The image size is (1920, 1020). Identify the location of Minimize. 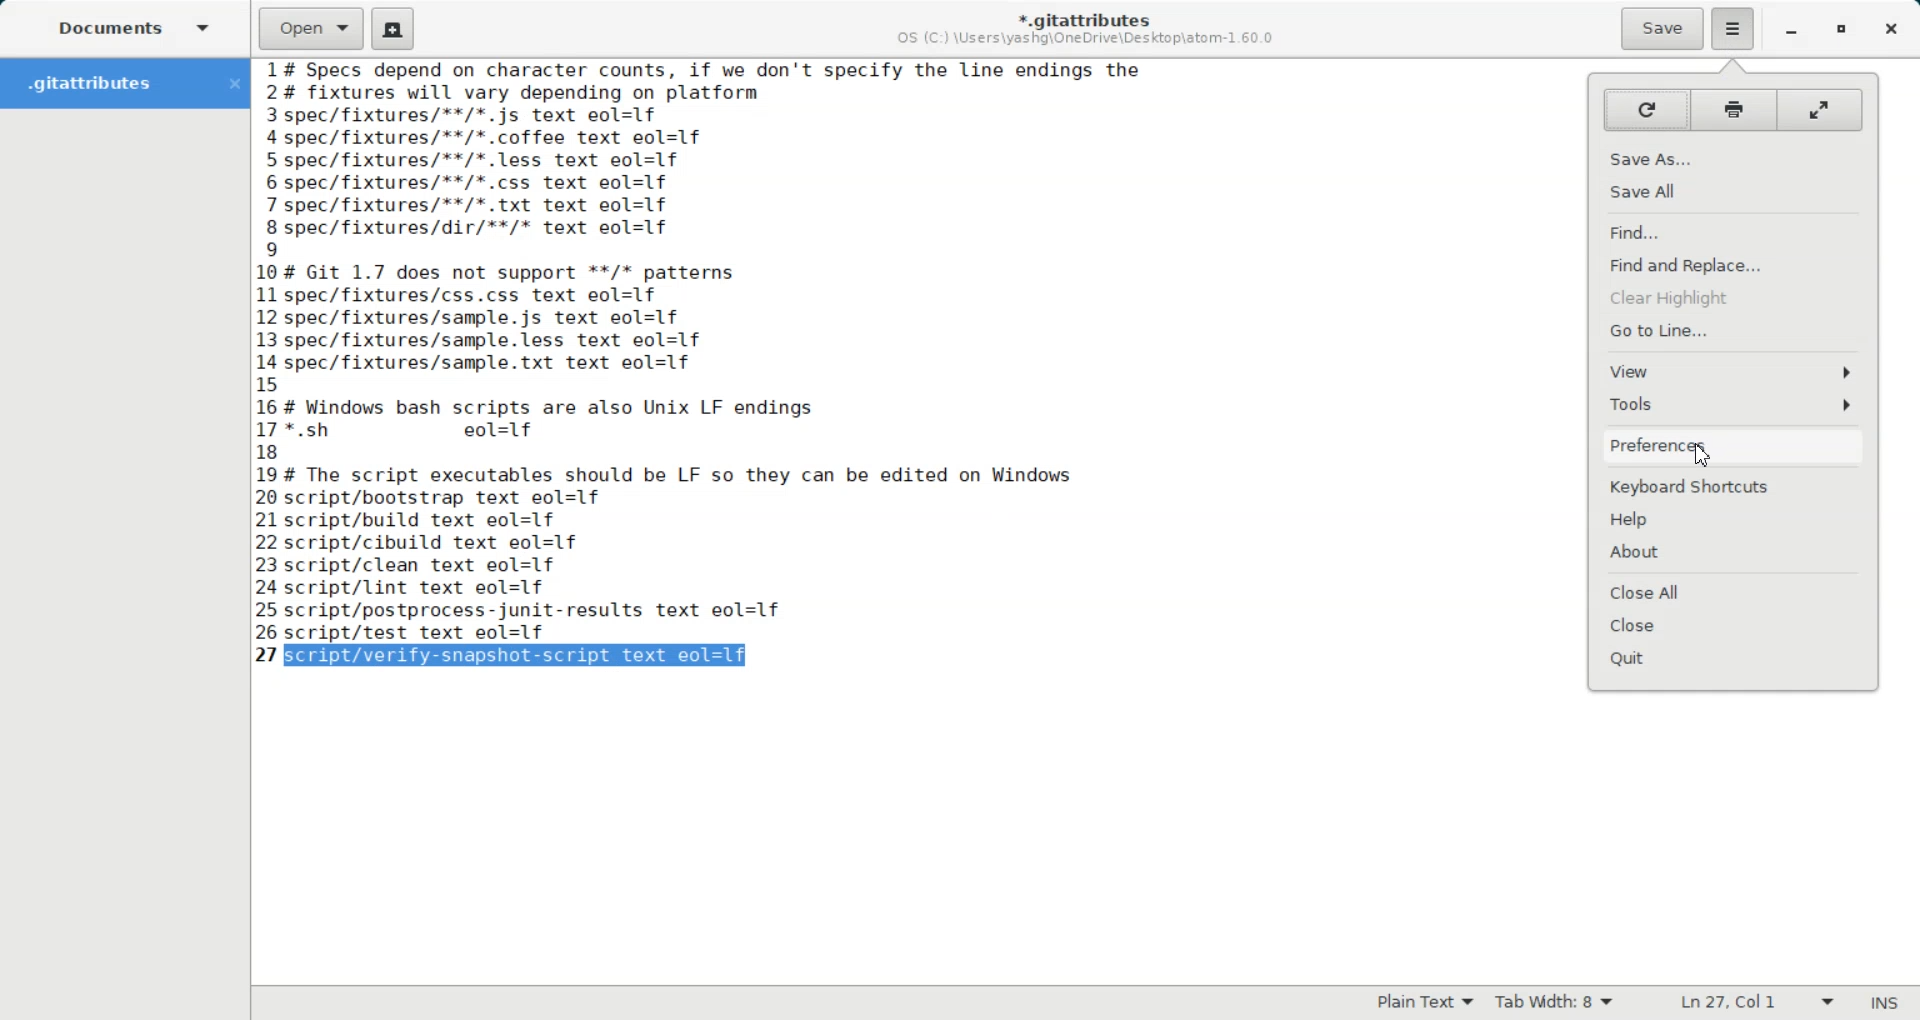
(1790, 32).